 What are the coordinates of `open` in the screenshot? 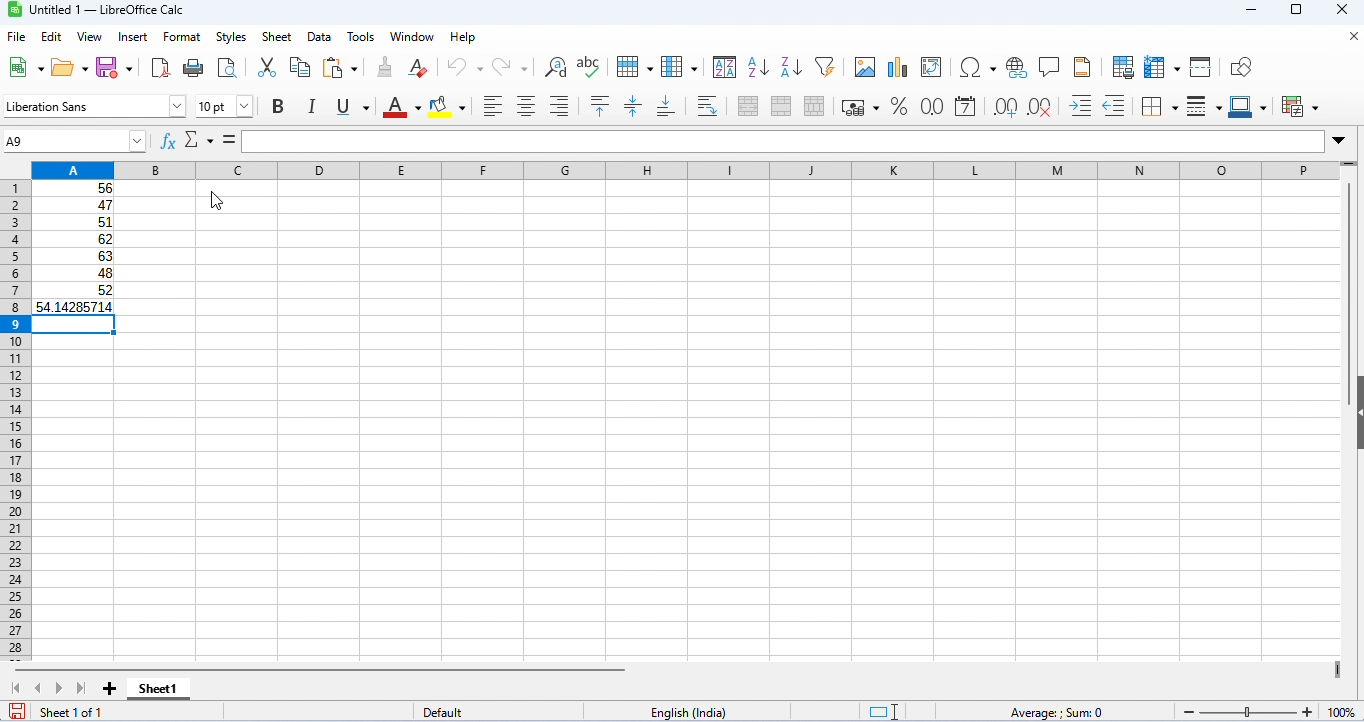 It's located at (71, 66).